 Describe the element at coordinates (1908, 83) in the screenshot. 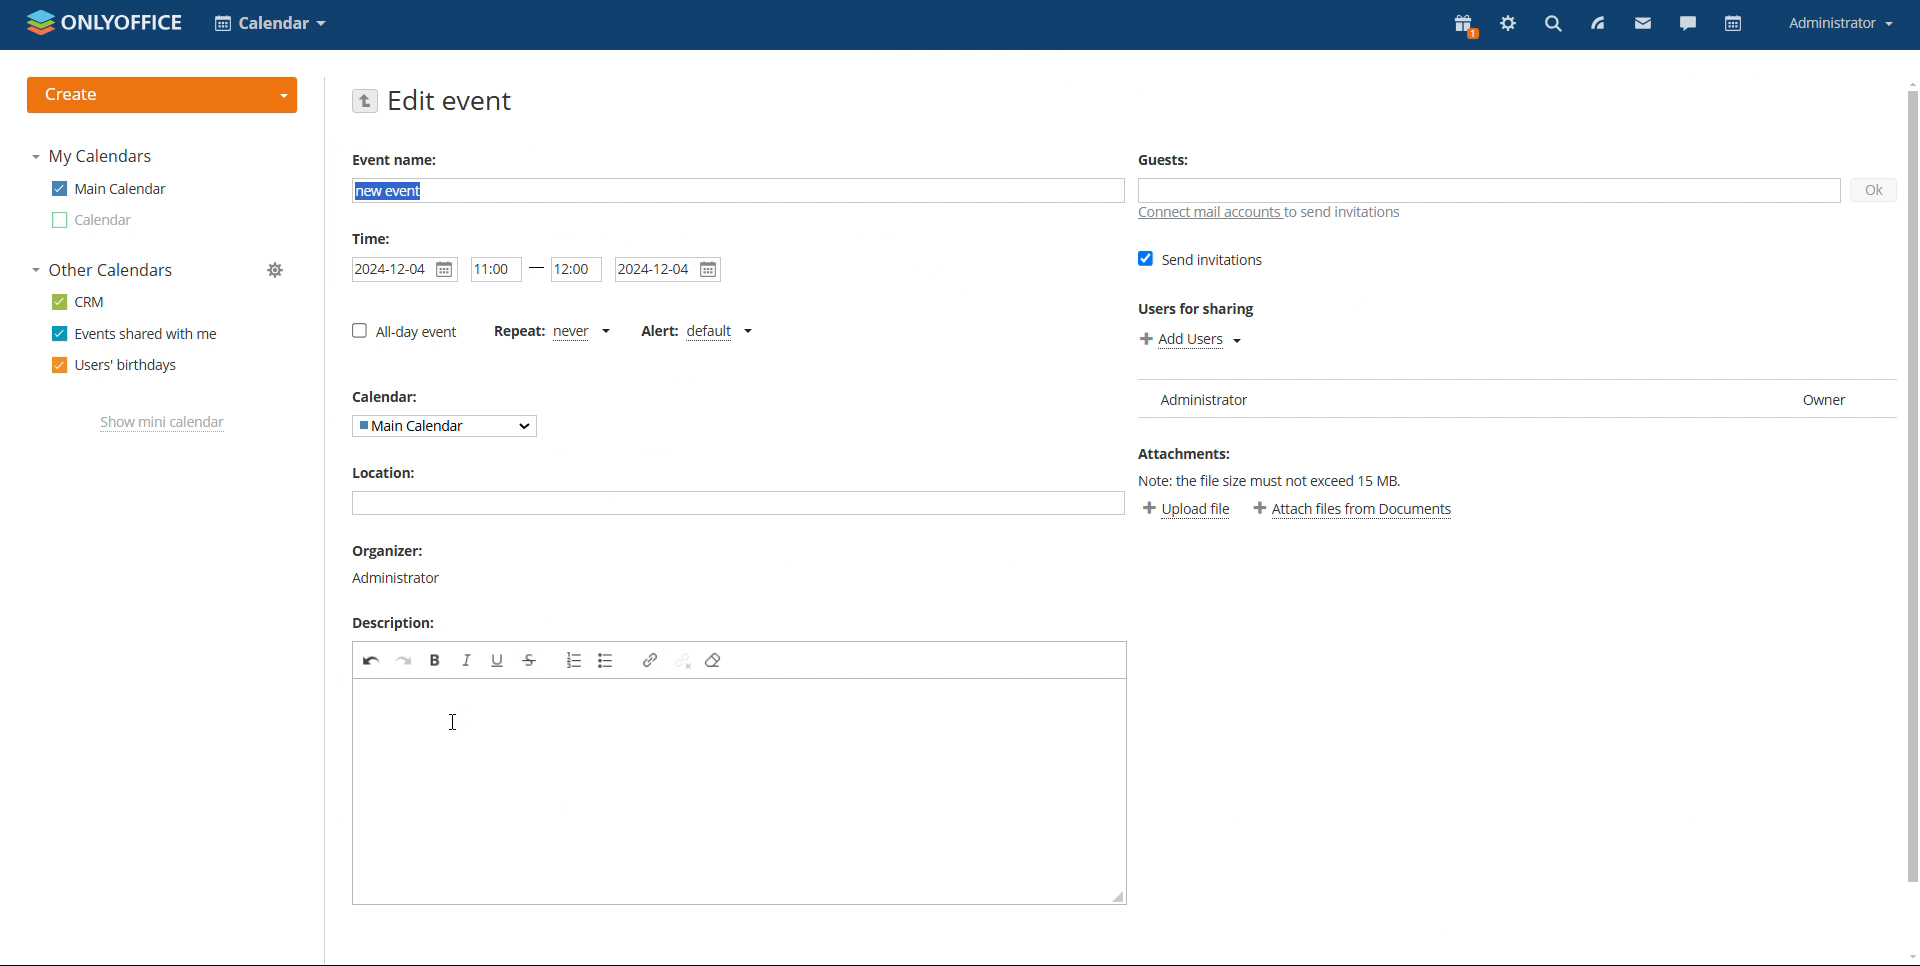

I see `scroll up` at that location.